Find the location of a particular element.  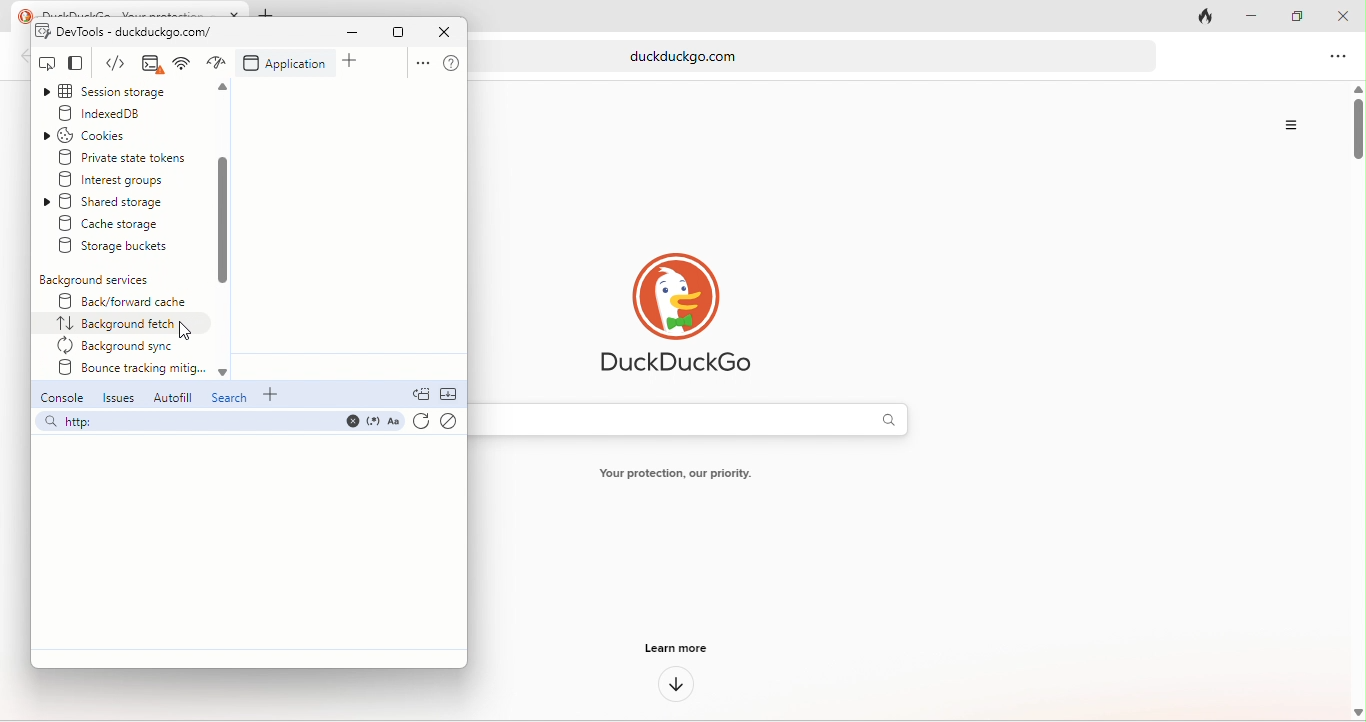

add is located at coordinates (275, 395).